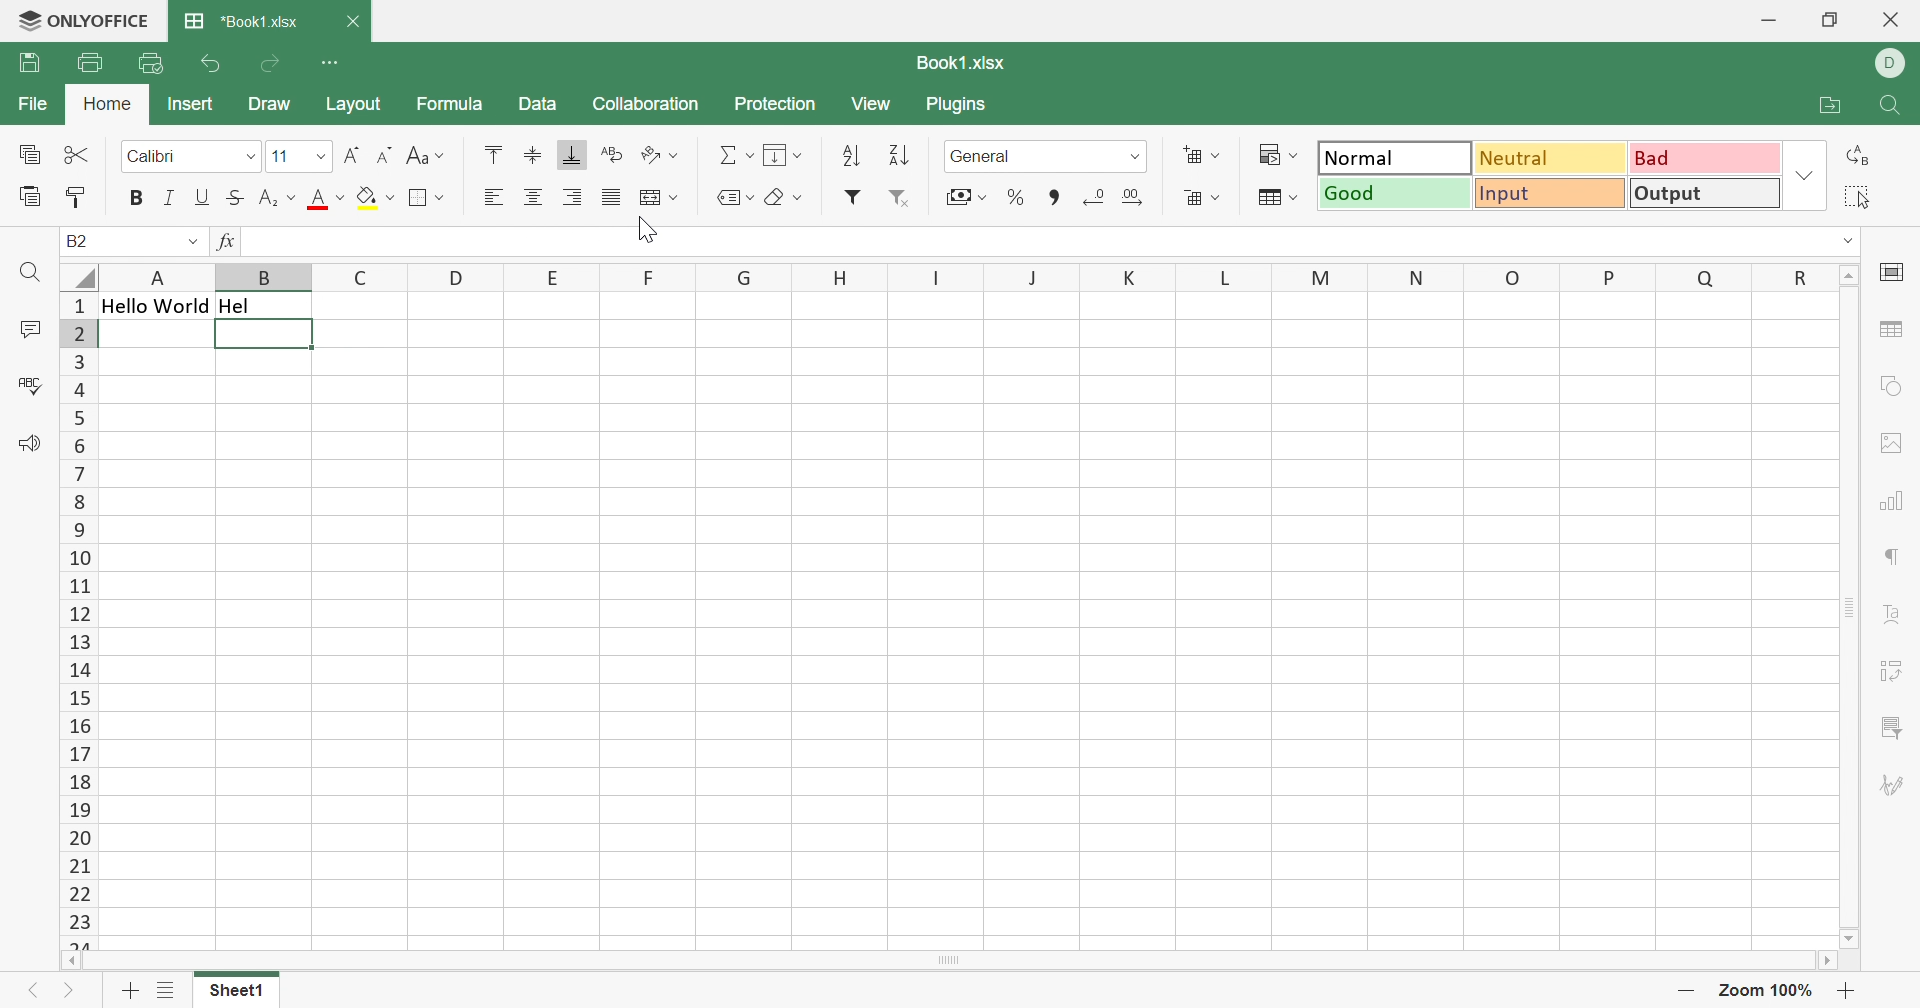  Describe the element at coordinates (1053, 201) in the screenshot. I see `Comma style` at that location.